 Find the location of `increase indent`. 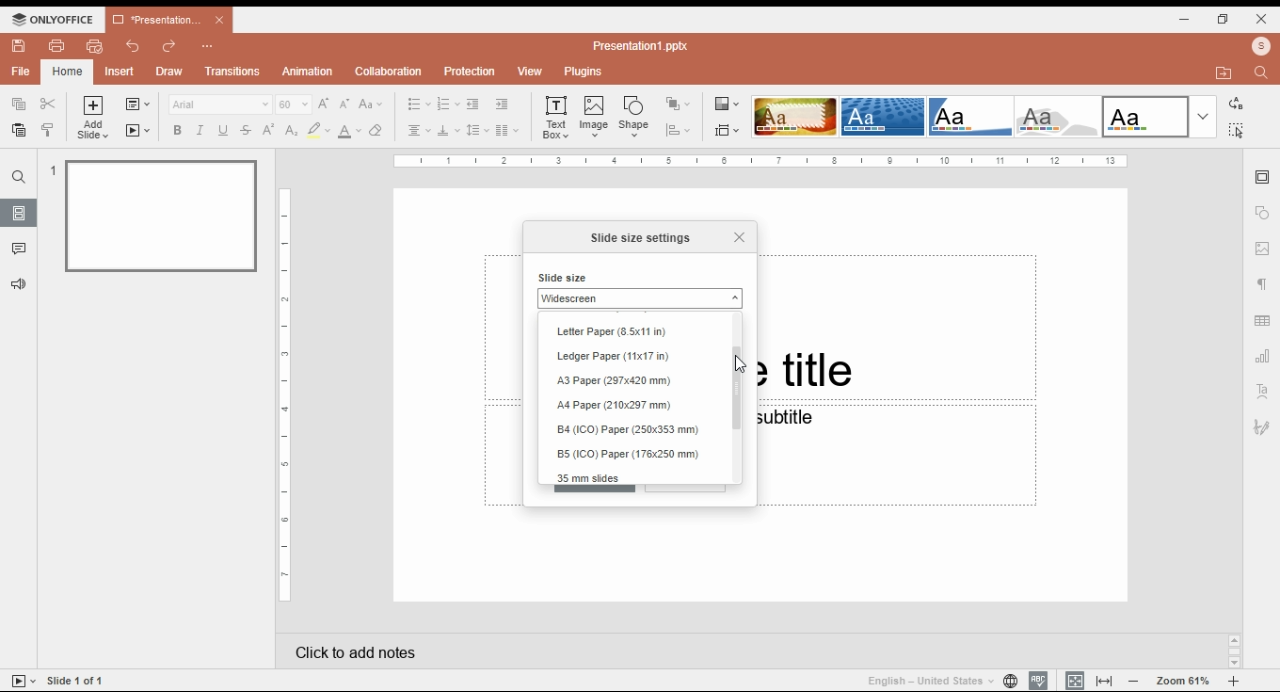

increase indent is located at coordinates (501, 104).